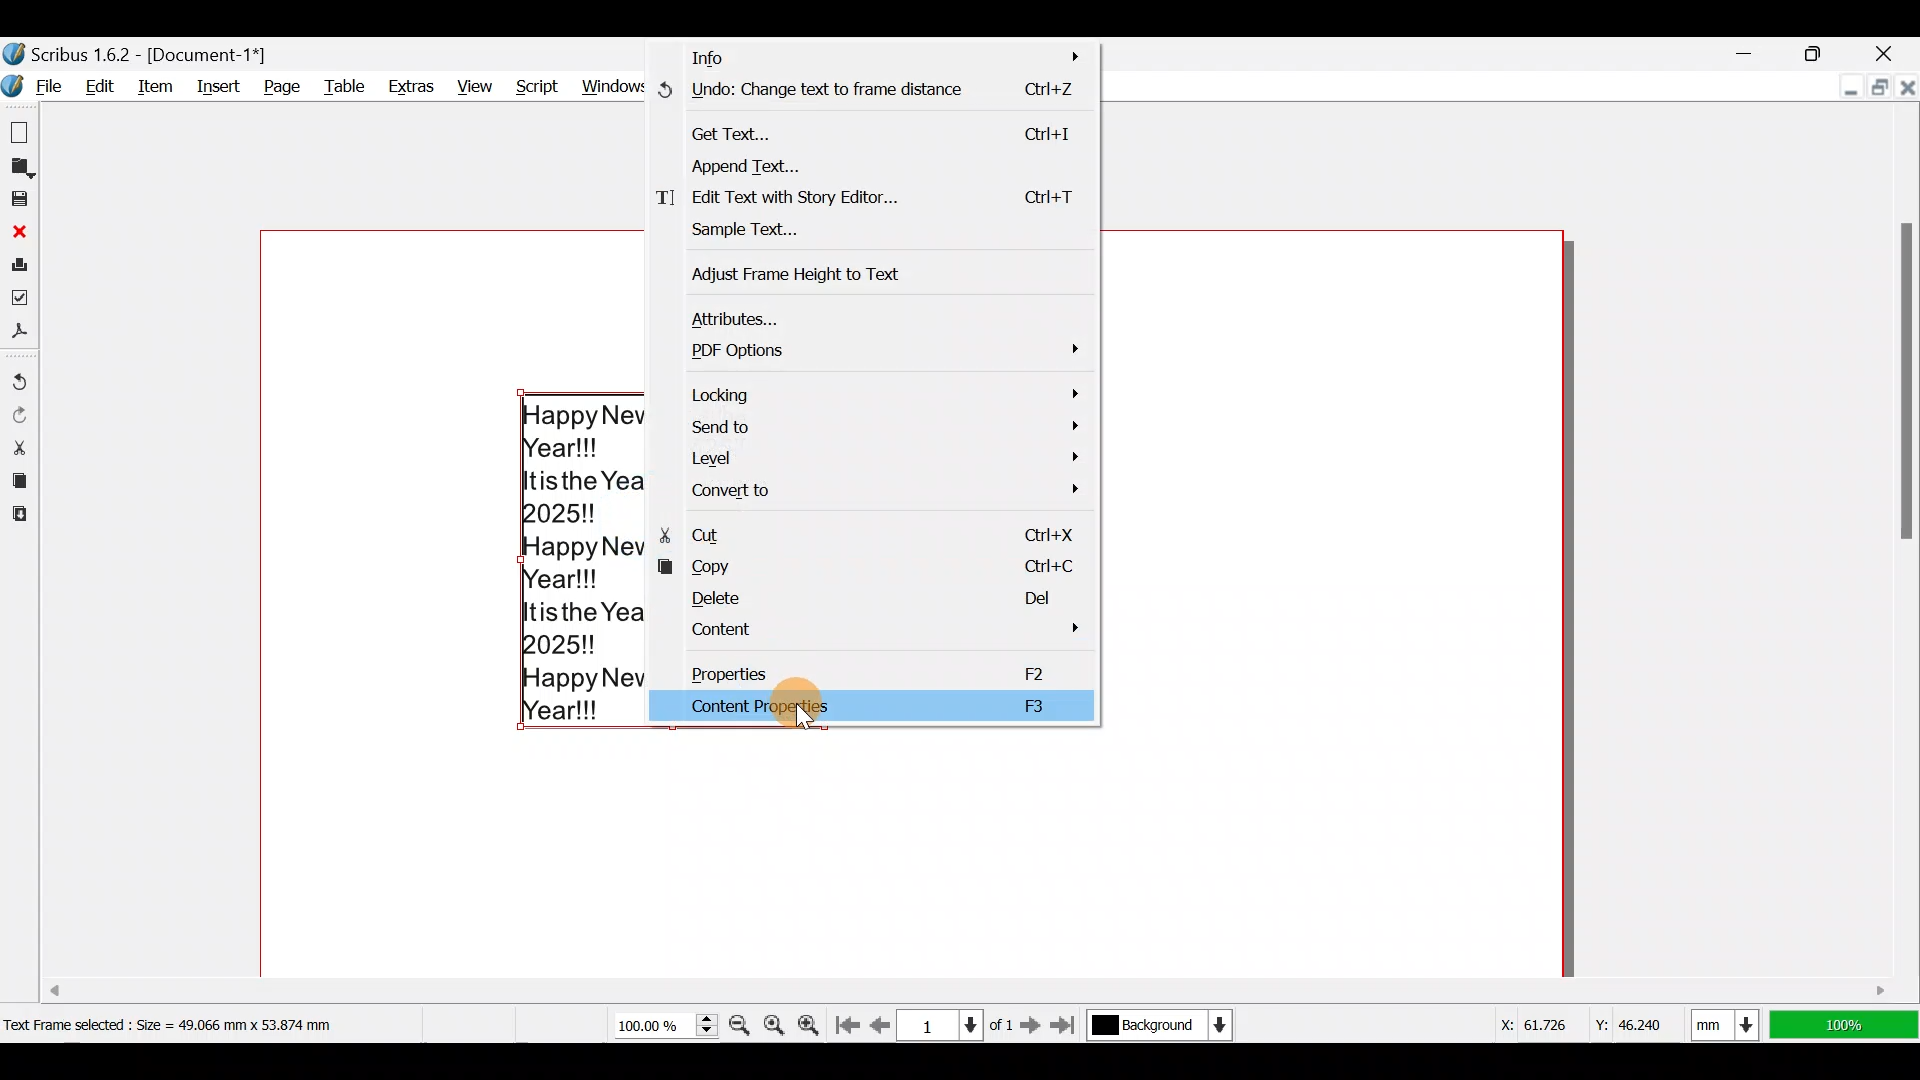  Describe the element at coordinates (22, 413) in the screenshot. I see `Redo` at that location.